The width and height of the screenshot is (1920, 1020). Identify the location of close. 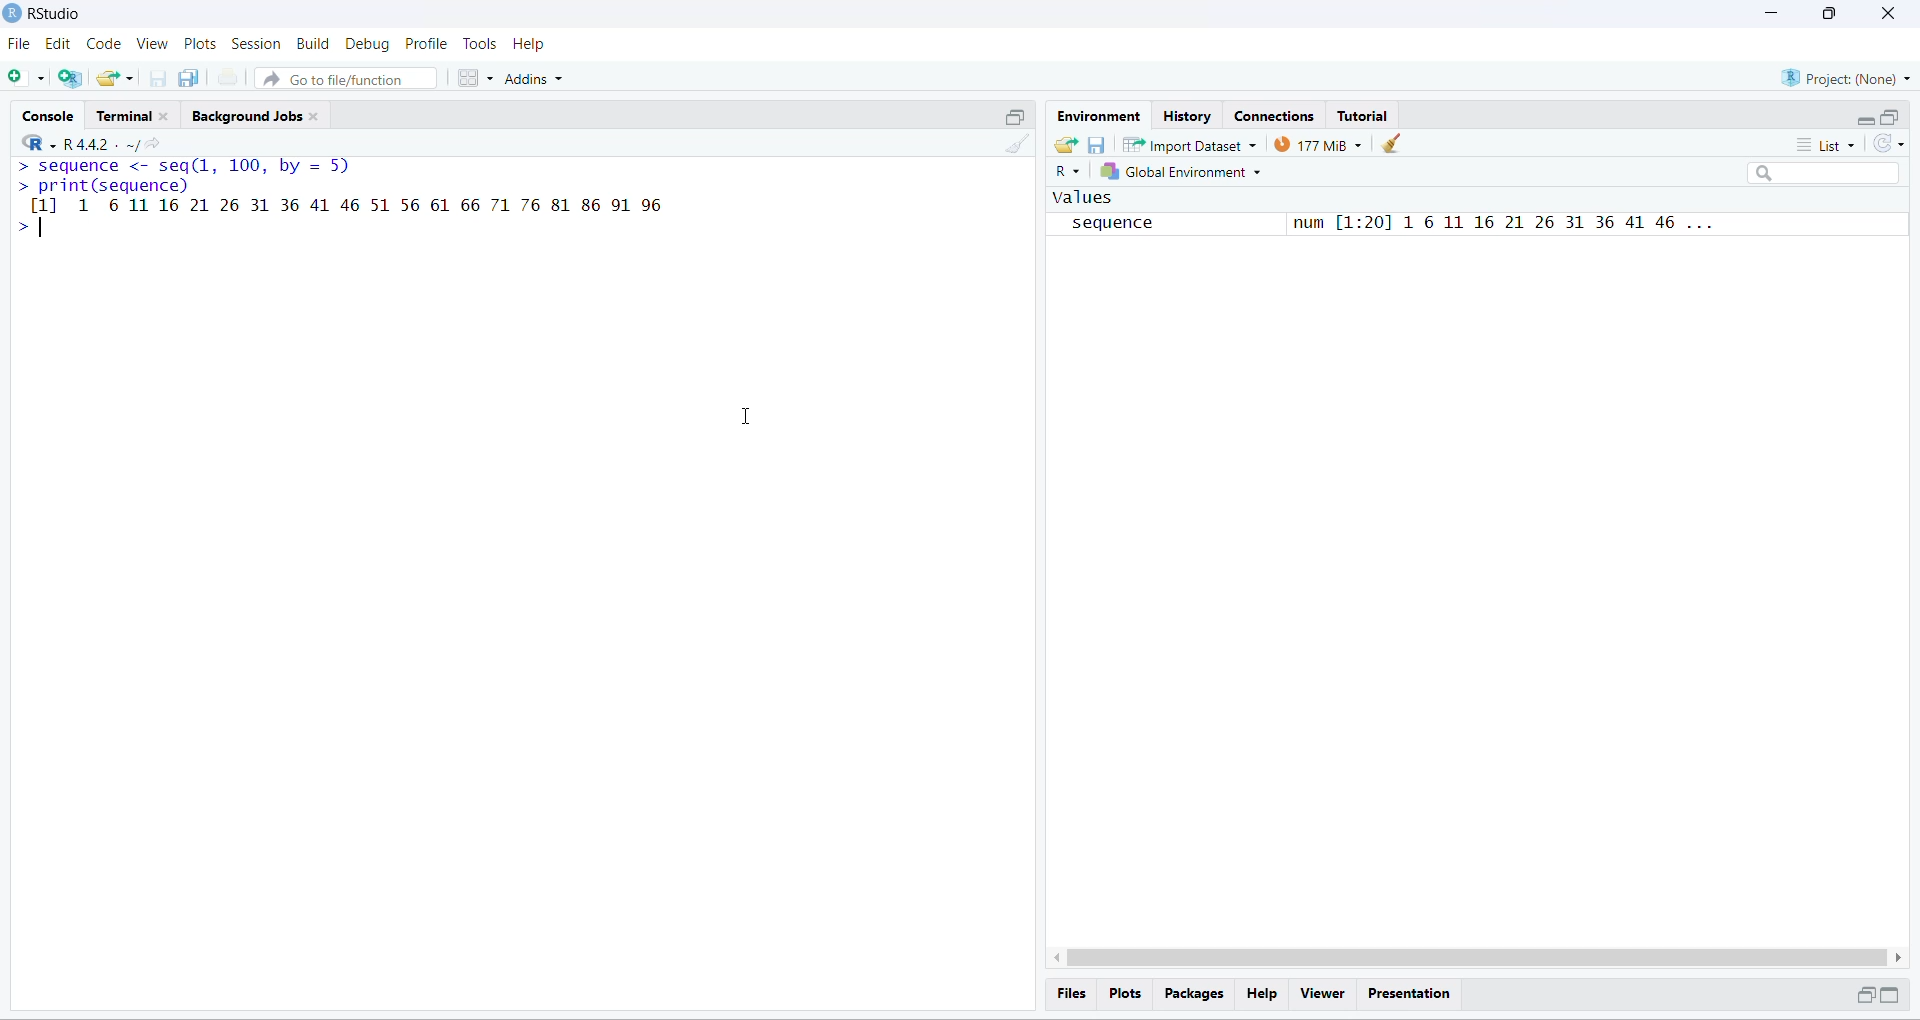
(166, 117).